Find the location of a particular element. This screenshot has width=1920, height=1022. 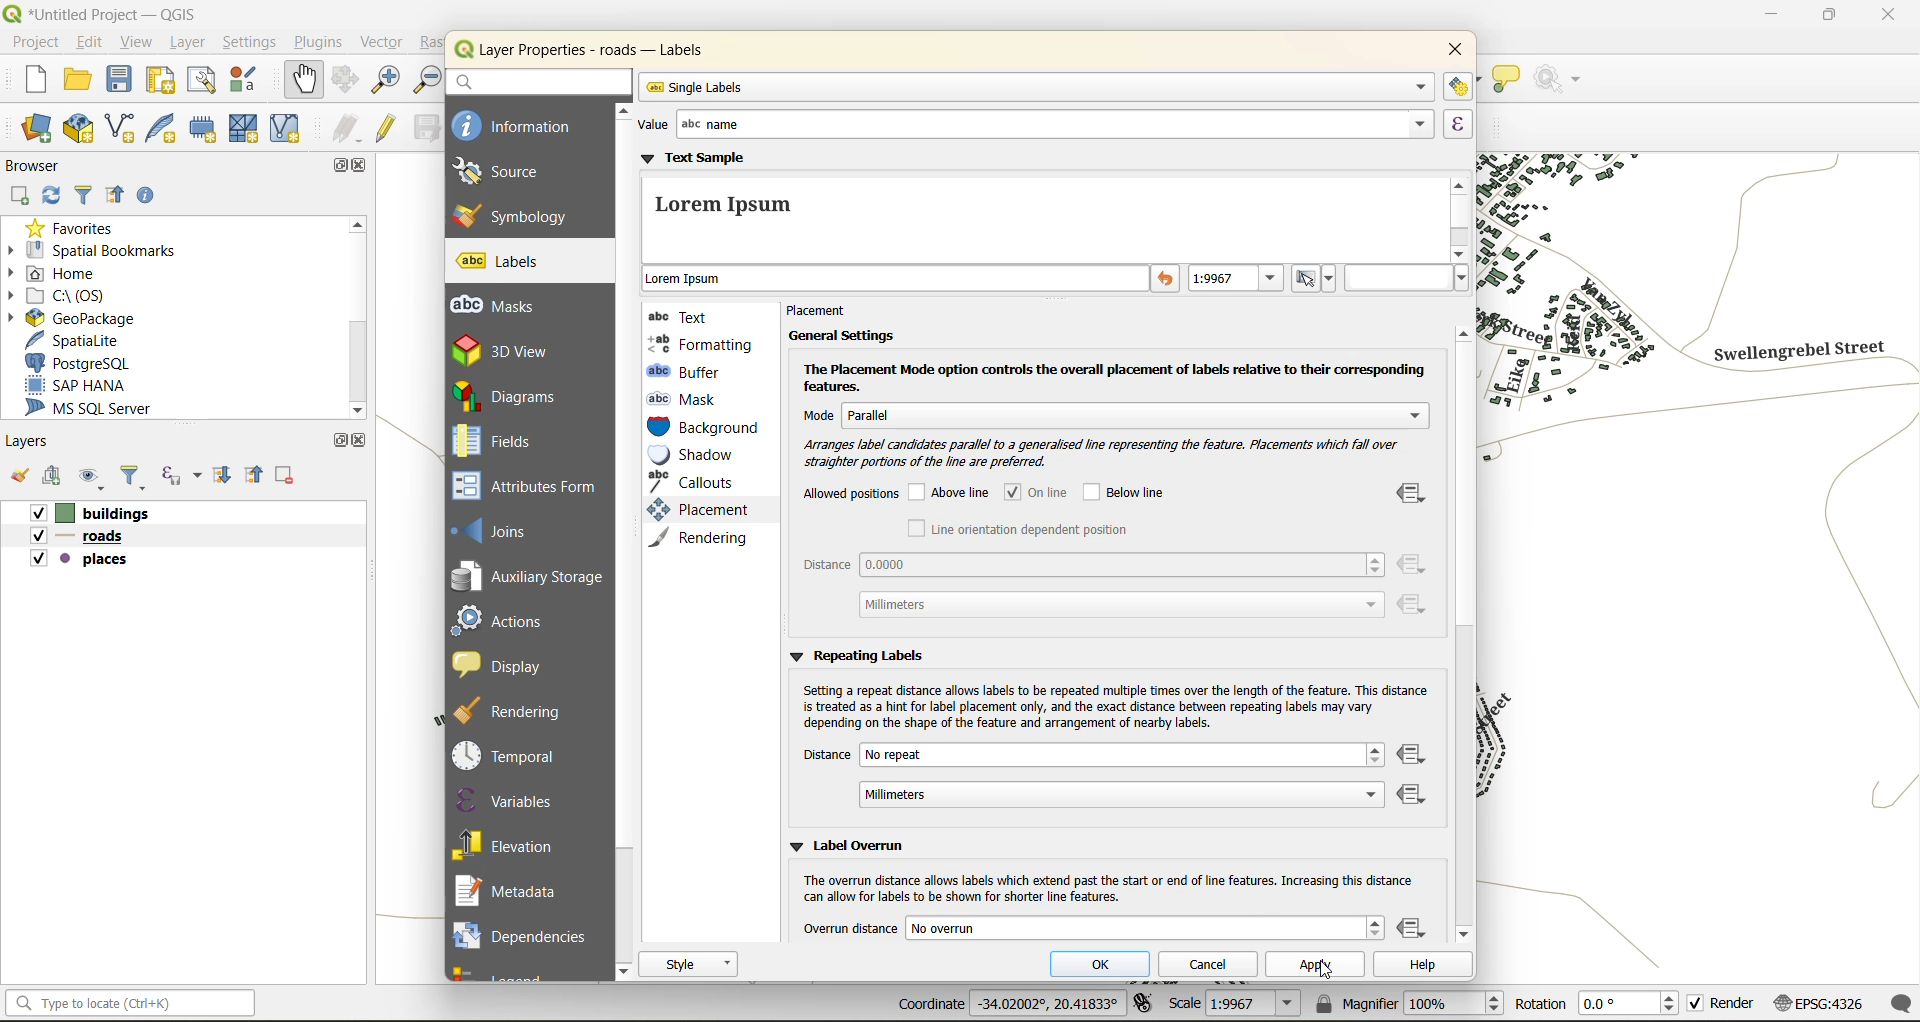

style is located at coordinates (690, 964).